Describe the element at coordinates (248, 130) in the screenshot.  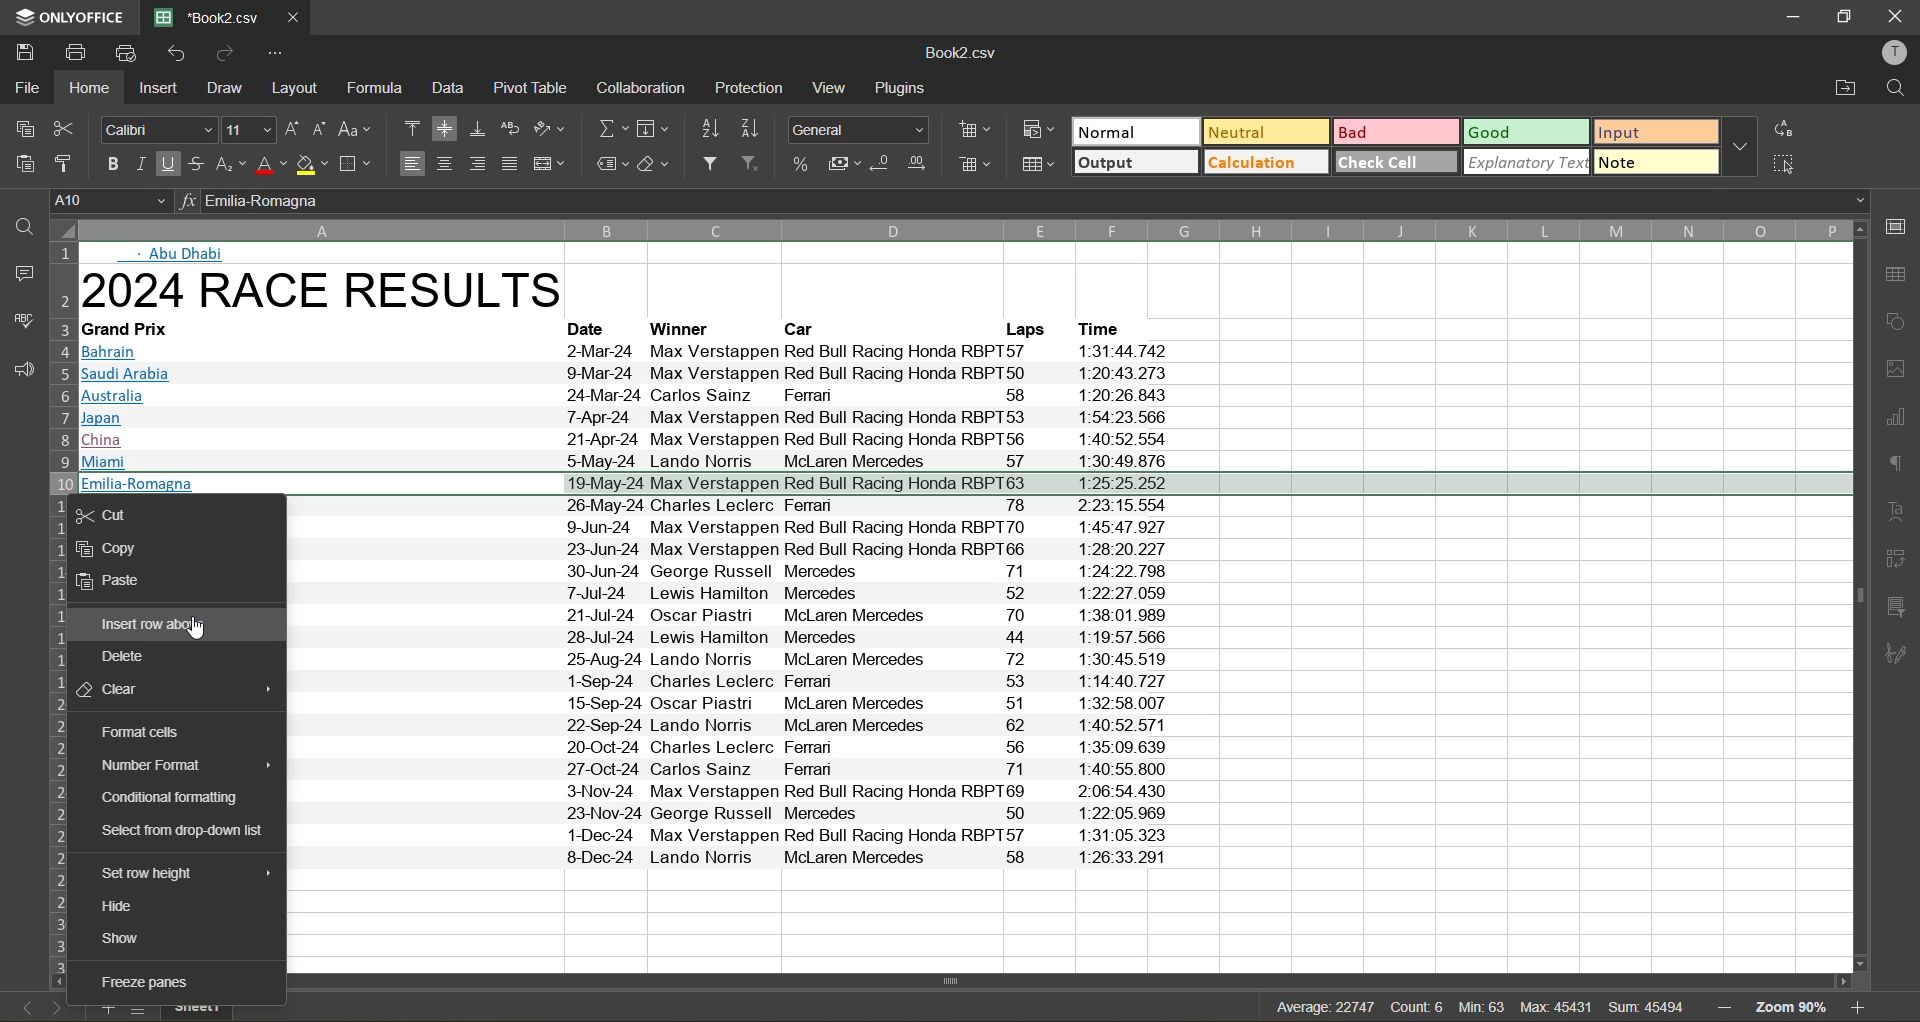
I see `size` at that location.